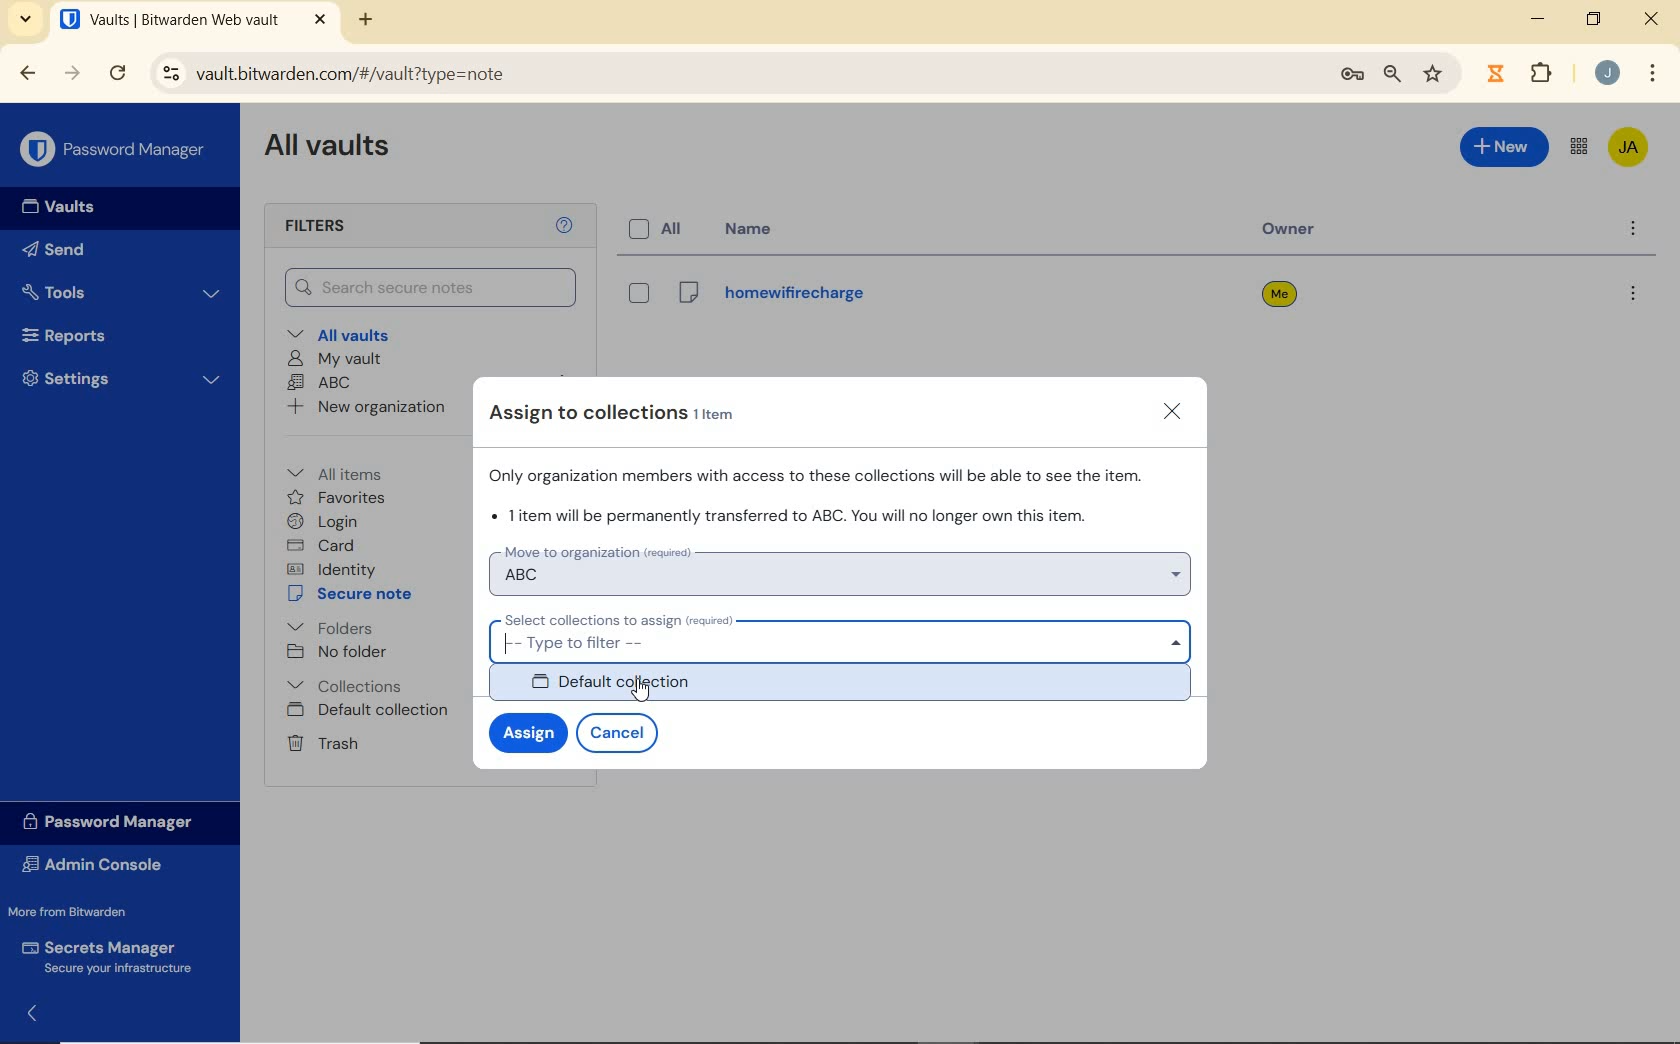 The height and width of the screenshot is (1044, 1680). What do you see at coordinates (660, 230) in the screenshot?
I see `all` at bounding box center [660, 230].